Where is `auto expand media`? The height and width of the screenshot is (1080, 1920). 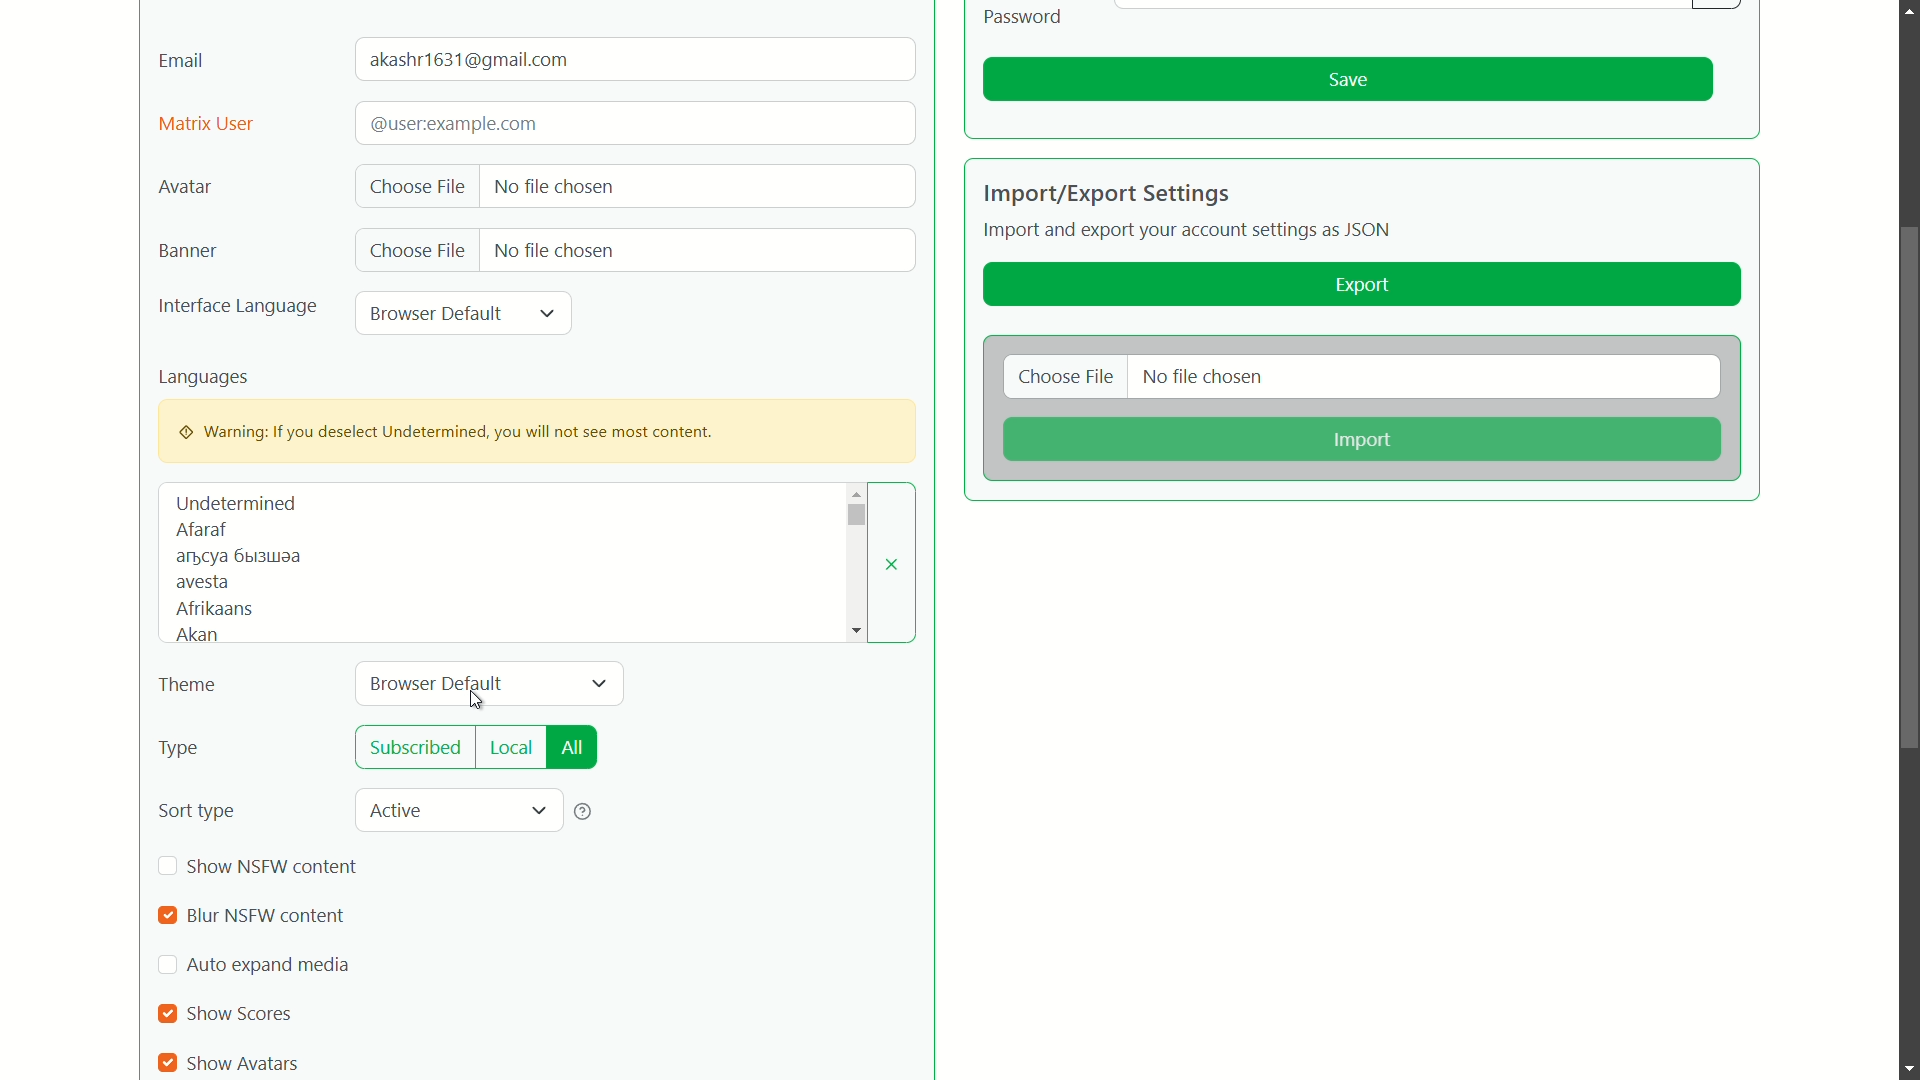 auto expand media is located at coordinates (269, 965).